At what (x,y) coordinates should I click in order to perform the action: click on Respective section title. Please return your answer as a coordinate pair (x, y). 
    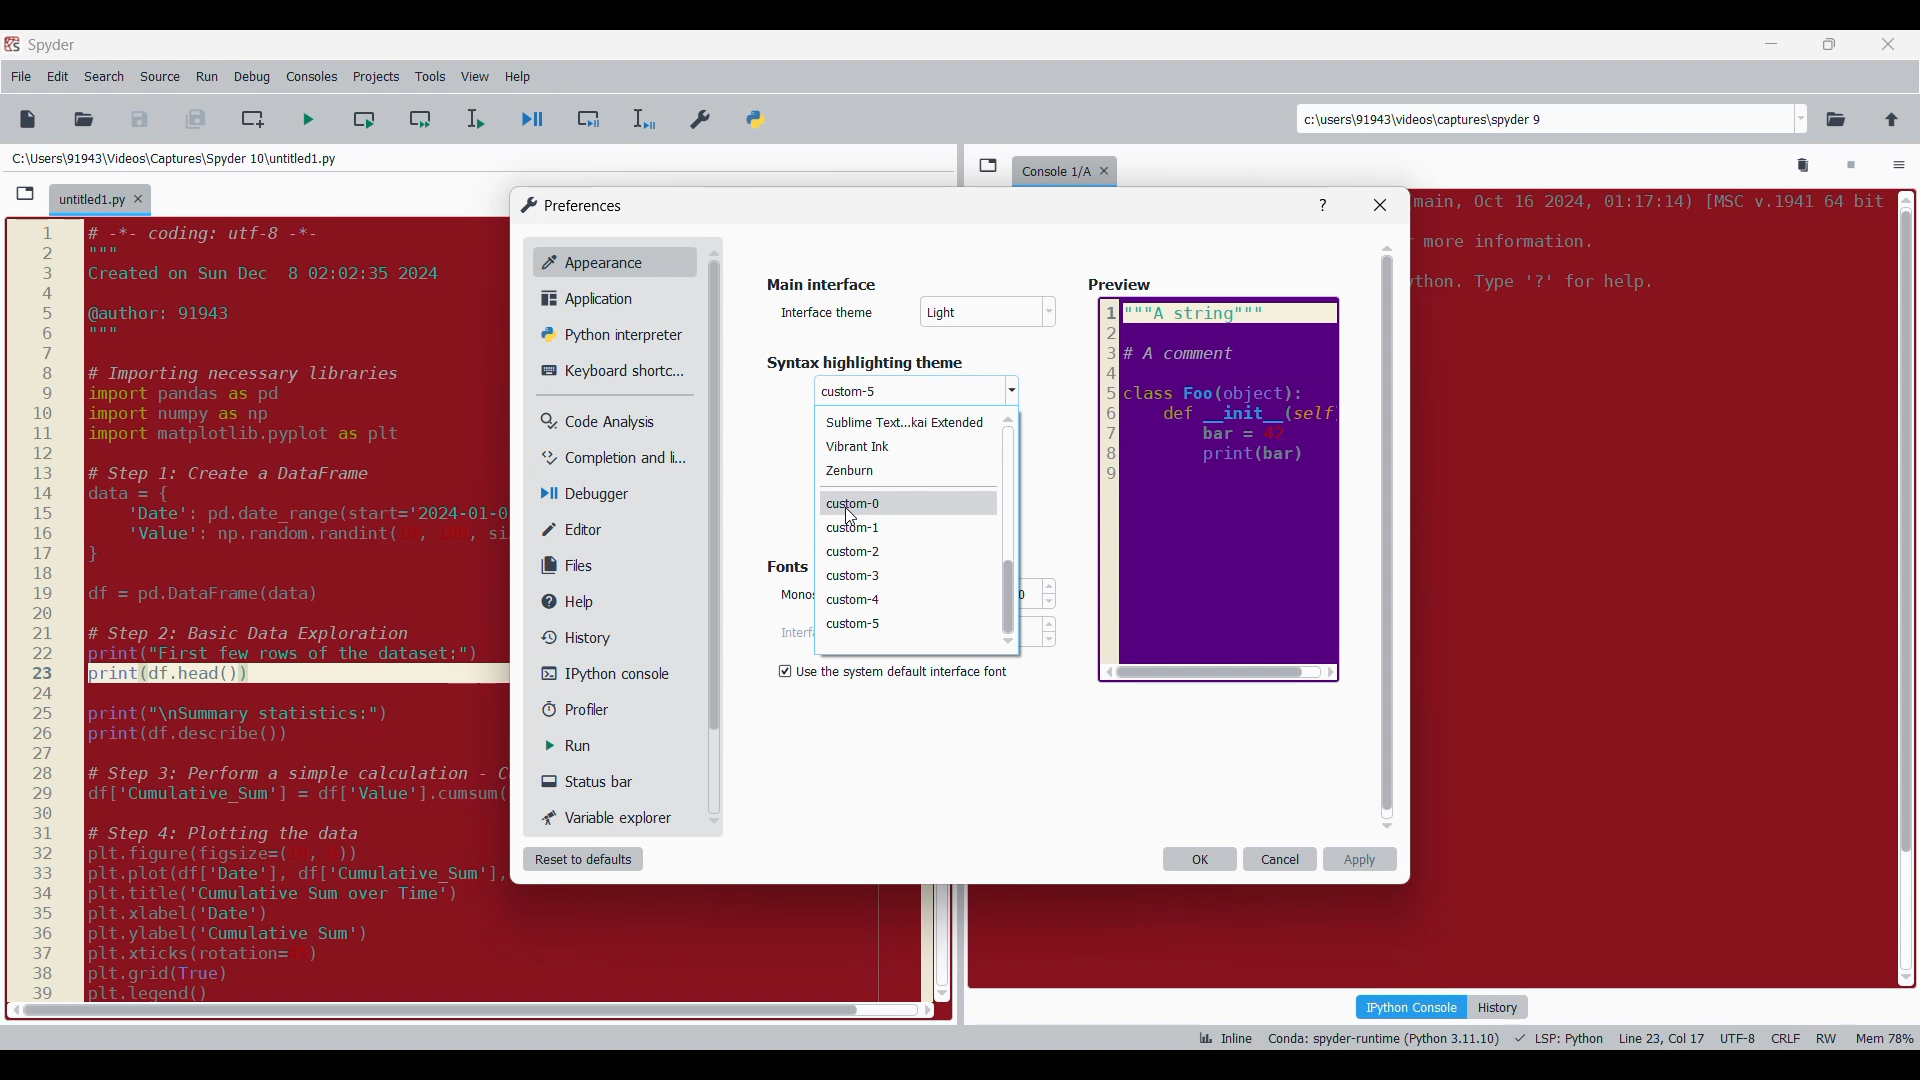
    Looking at the image, I should click on (921, 363).